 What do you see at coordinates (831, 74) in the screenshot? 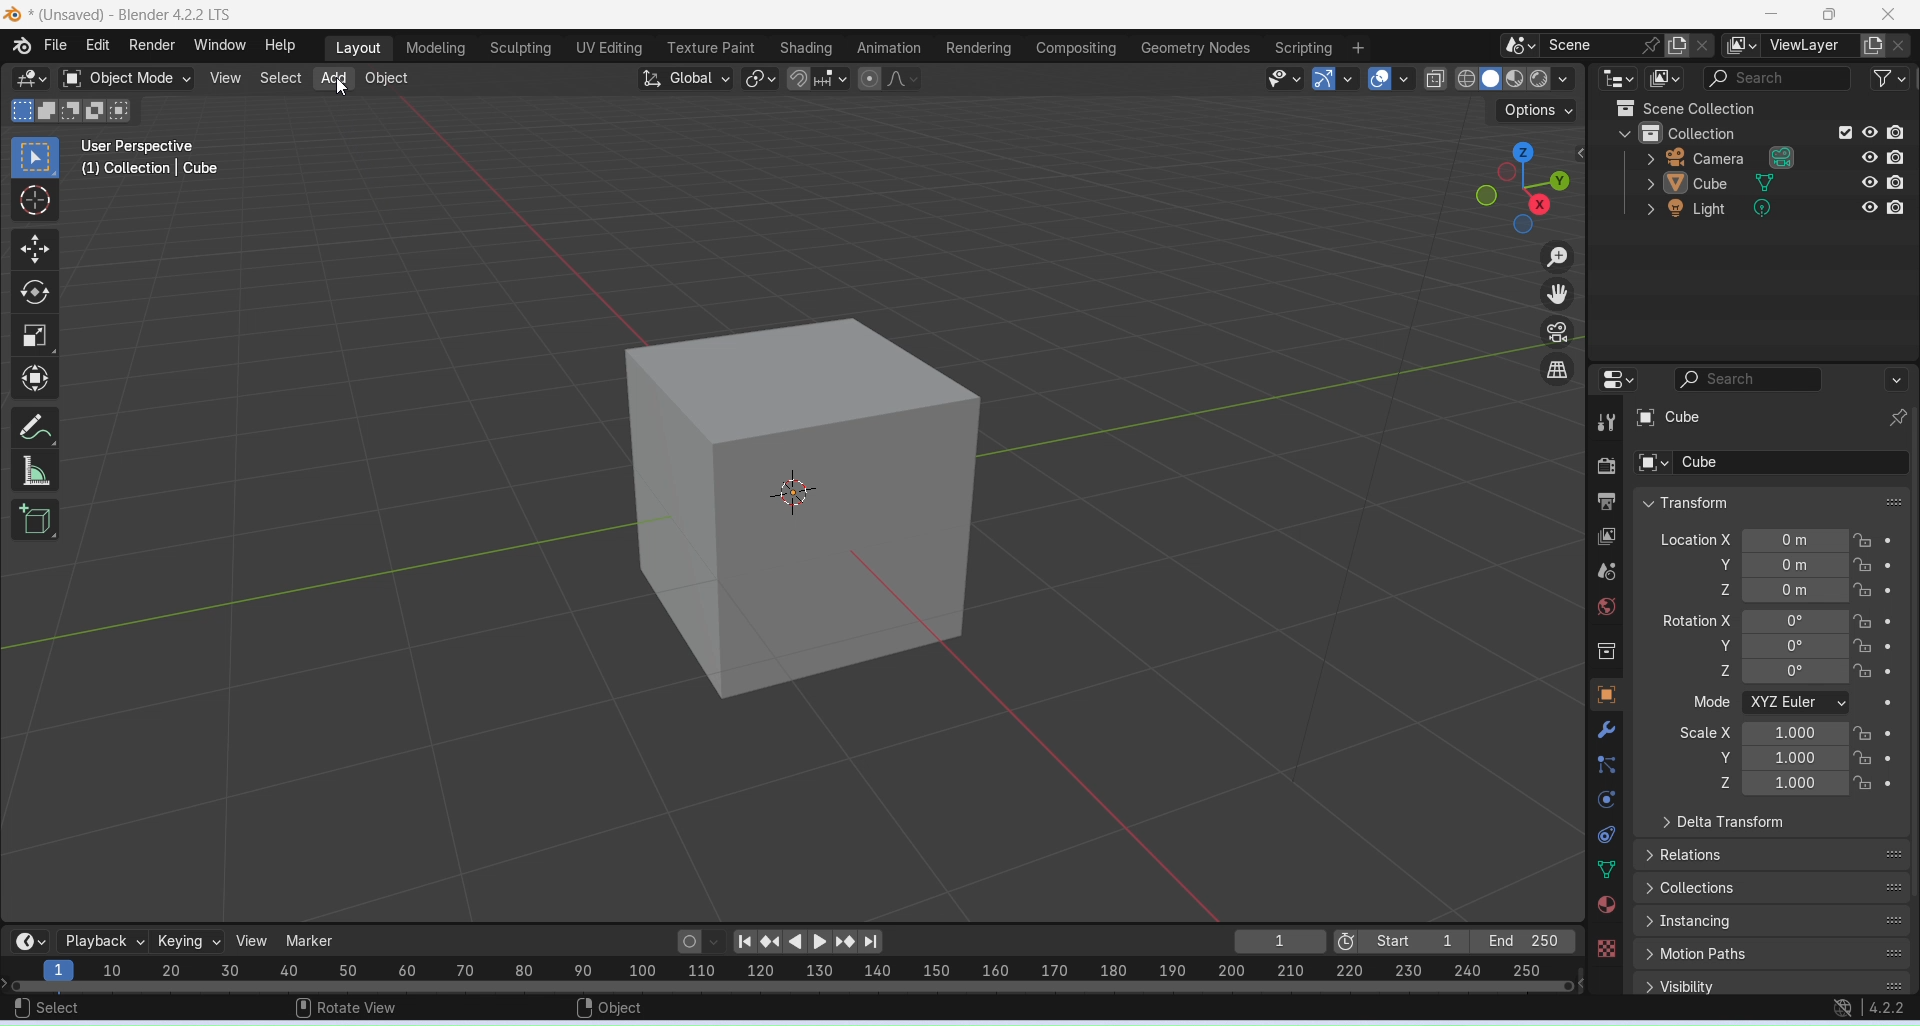
I see `Snapping` at bounding box center [831, 74].